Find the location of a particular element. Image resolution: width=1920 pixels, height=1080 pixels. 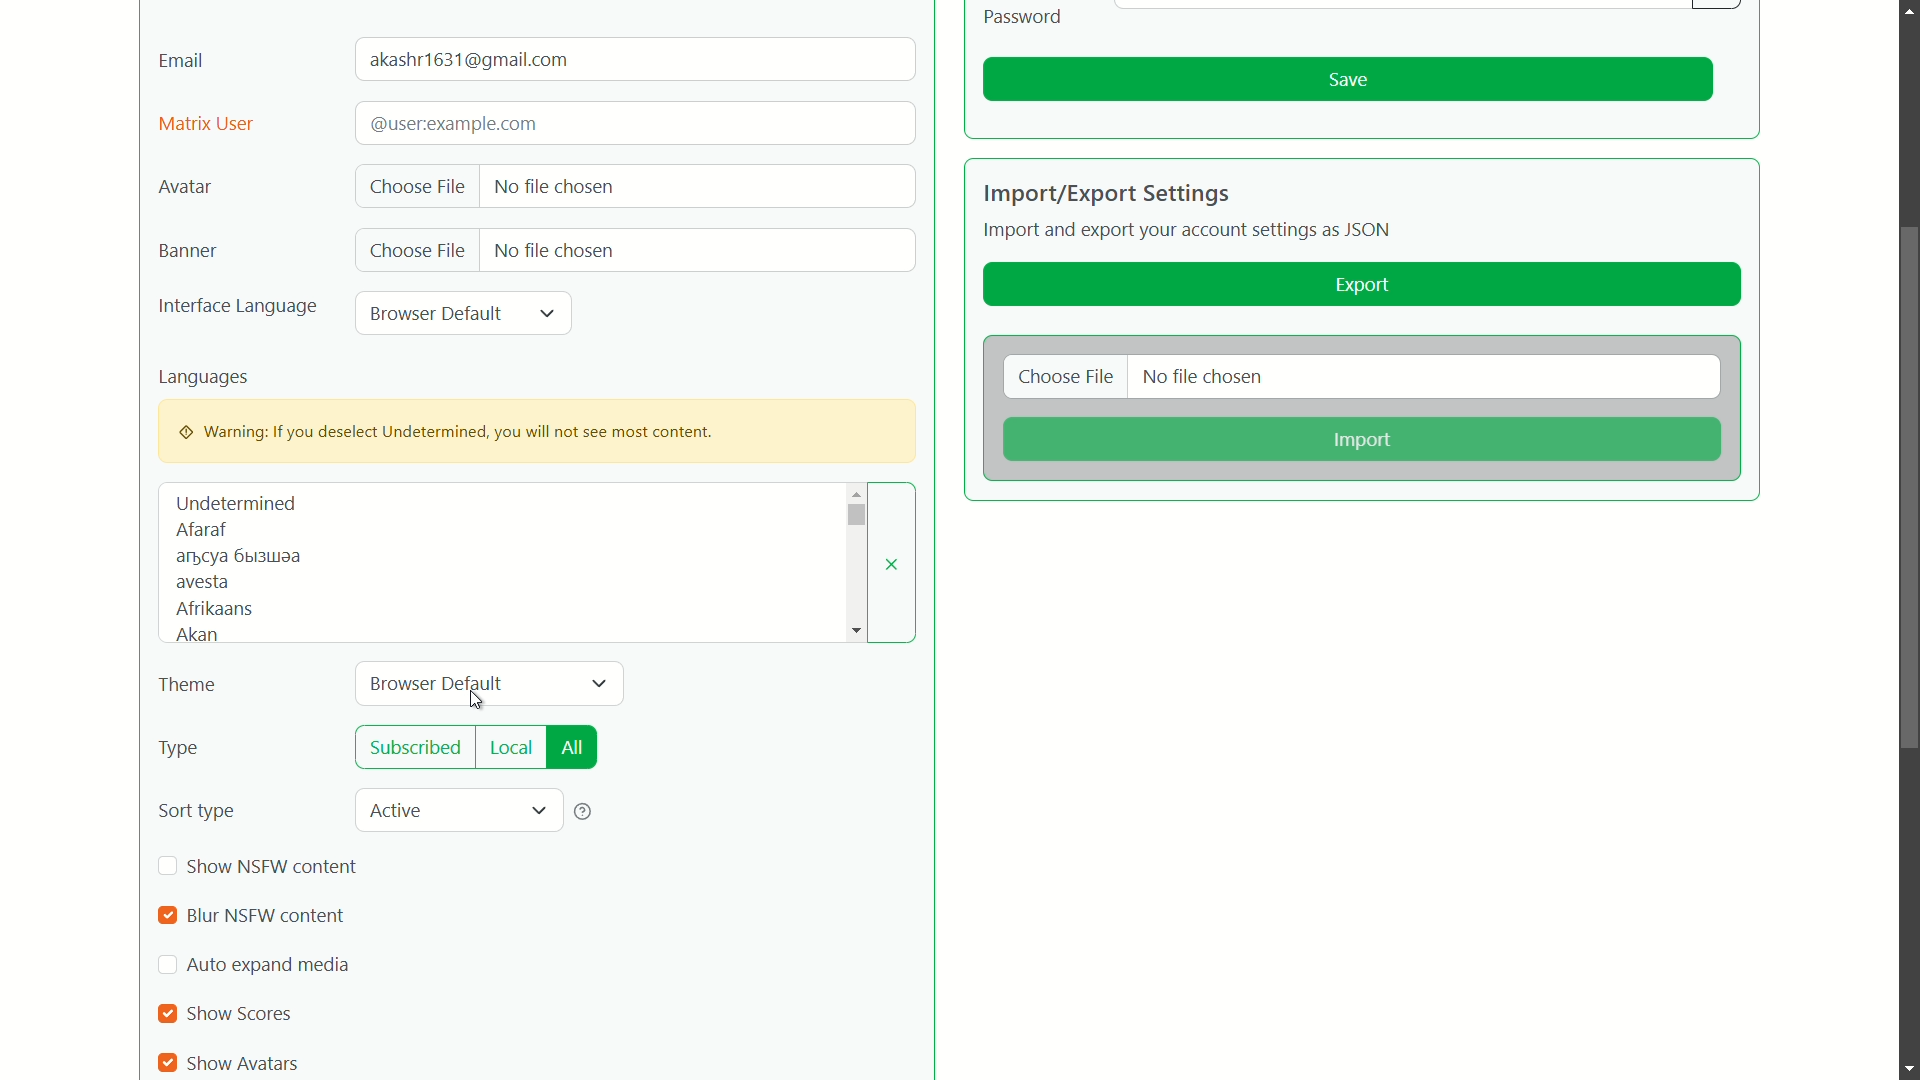

import/export settings is located at coordinates (1106, 193).